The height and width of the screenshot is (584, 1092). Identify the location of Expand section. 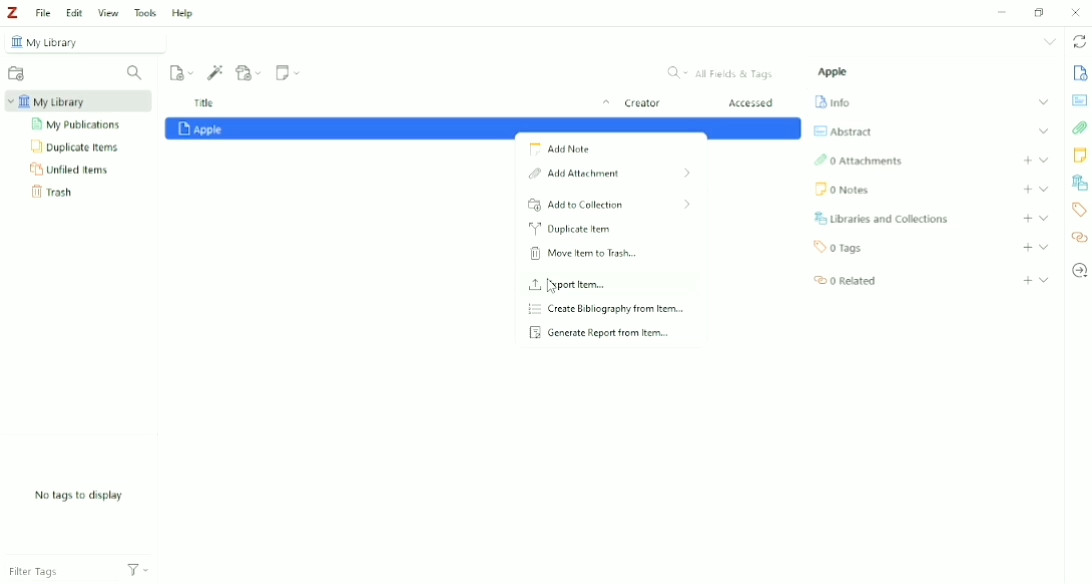
(1043, 102).